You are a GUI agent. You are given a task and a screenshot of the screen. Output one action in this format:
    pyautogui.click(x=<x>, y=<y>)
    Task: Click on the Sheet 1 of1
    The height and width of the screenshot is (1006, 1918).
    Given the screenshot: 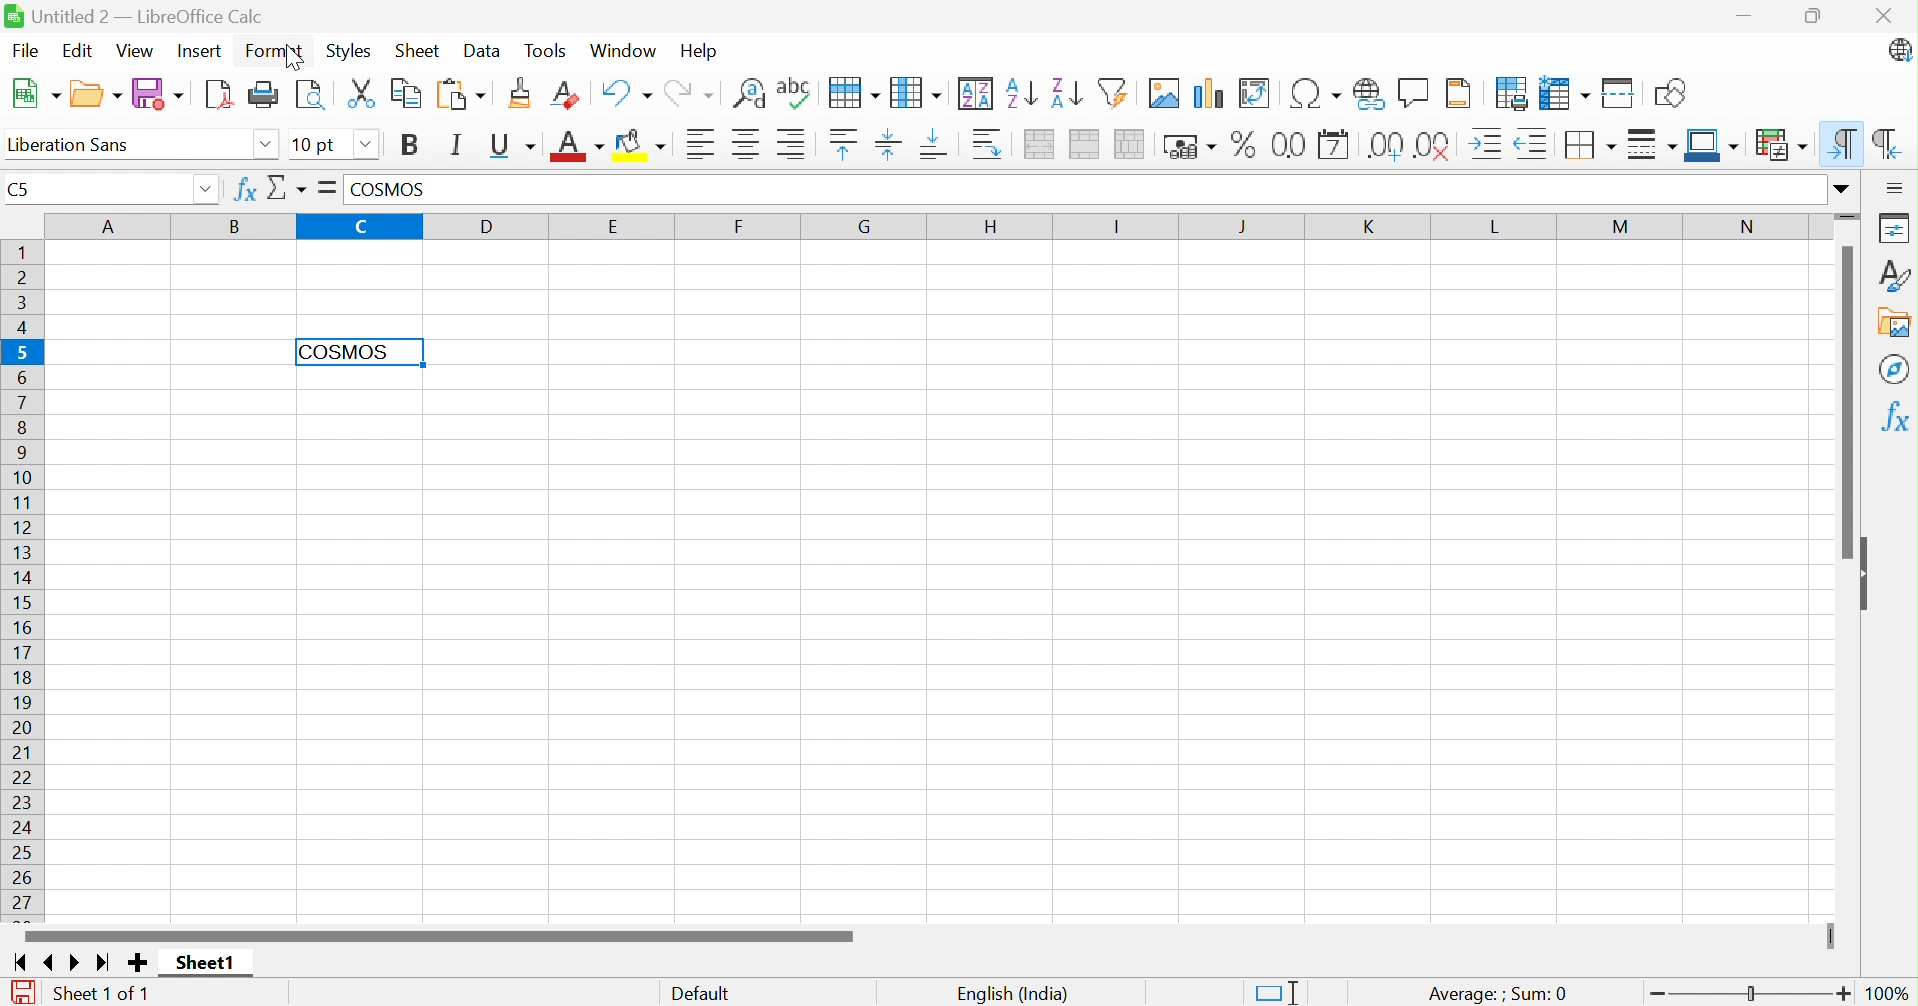 What is the action you would take?
    pyautogui.click(x=101, y=994)
    